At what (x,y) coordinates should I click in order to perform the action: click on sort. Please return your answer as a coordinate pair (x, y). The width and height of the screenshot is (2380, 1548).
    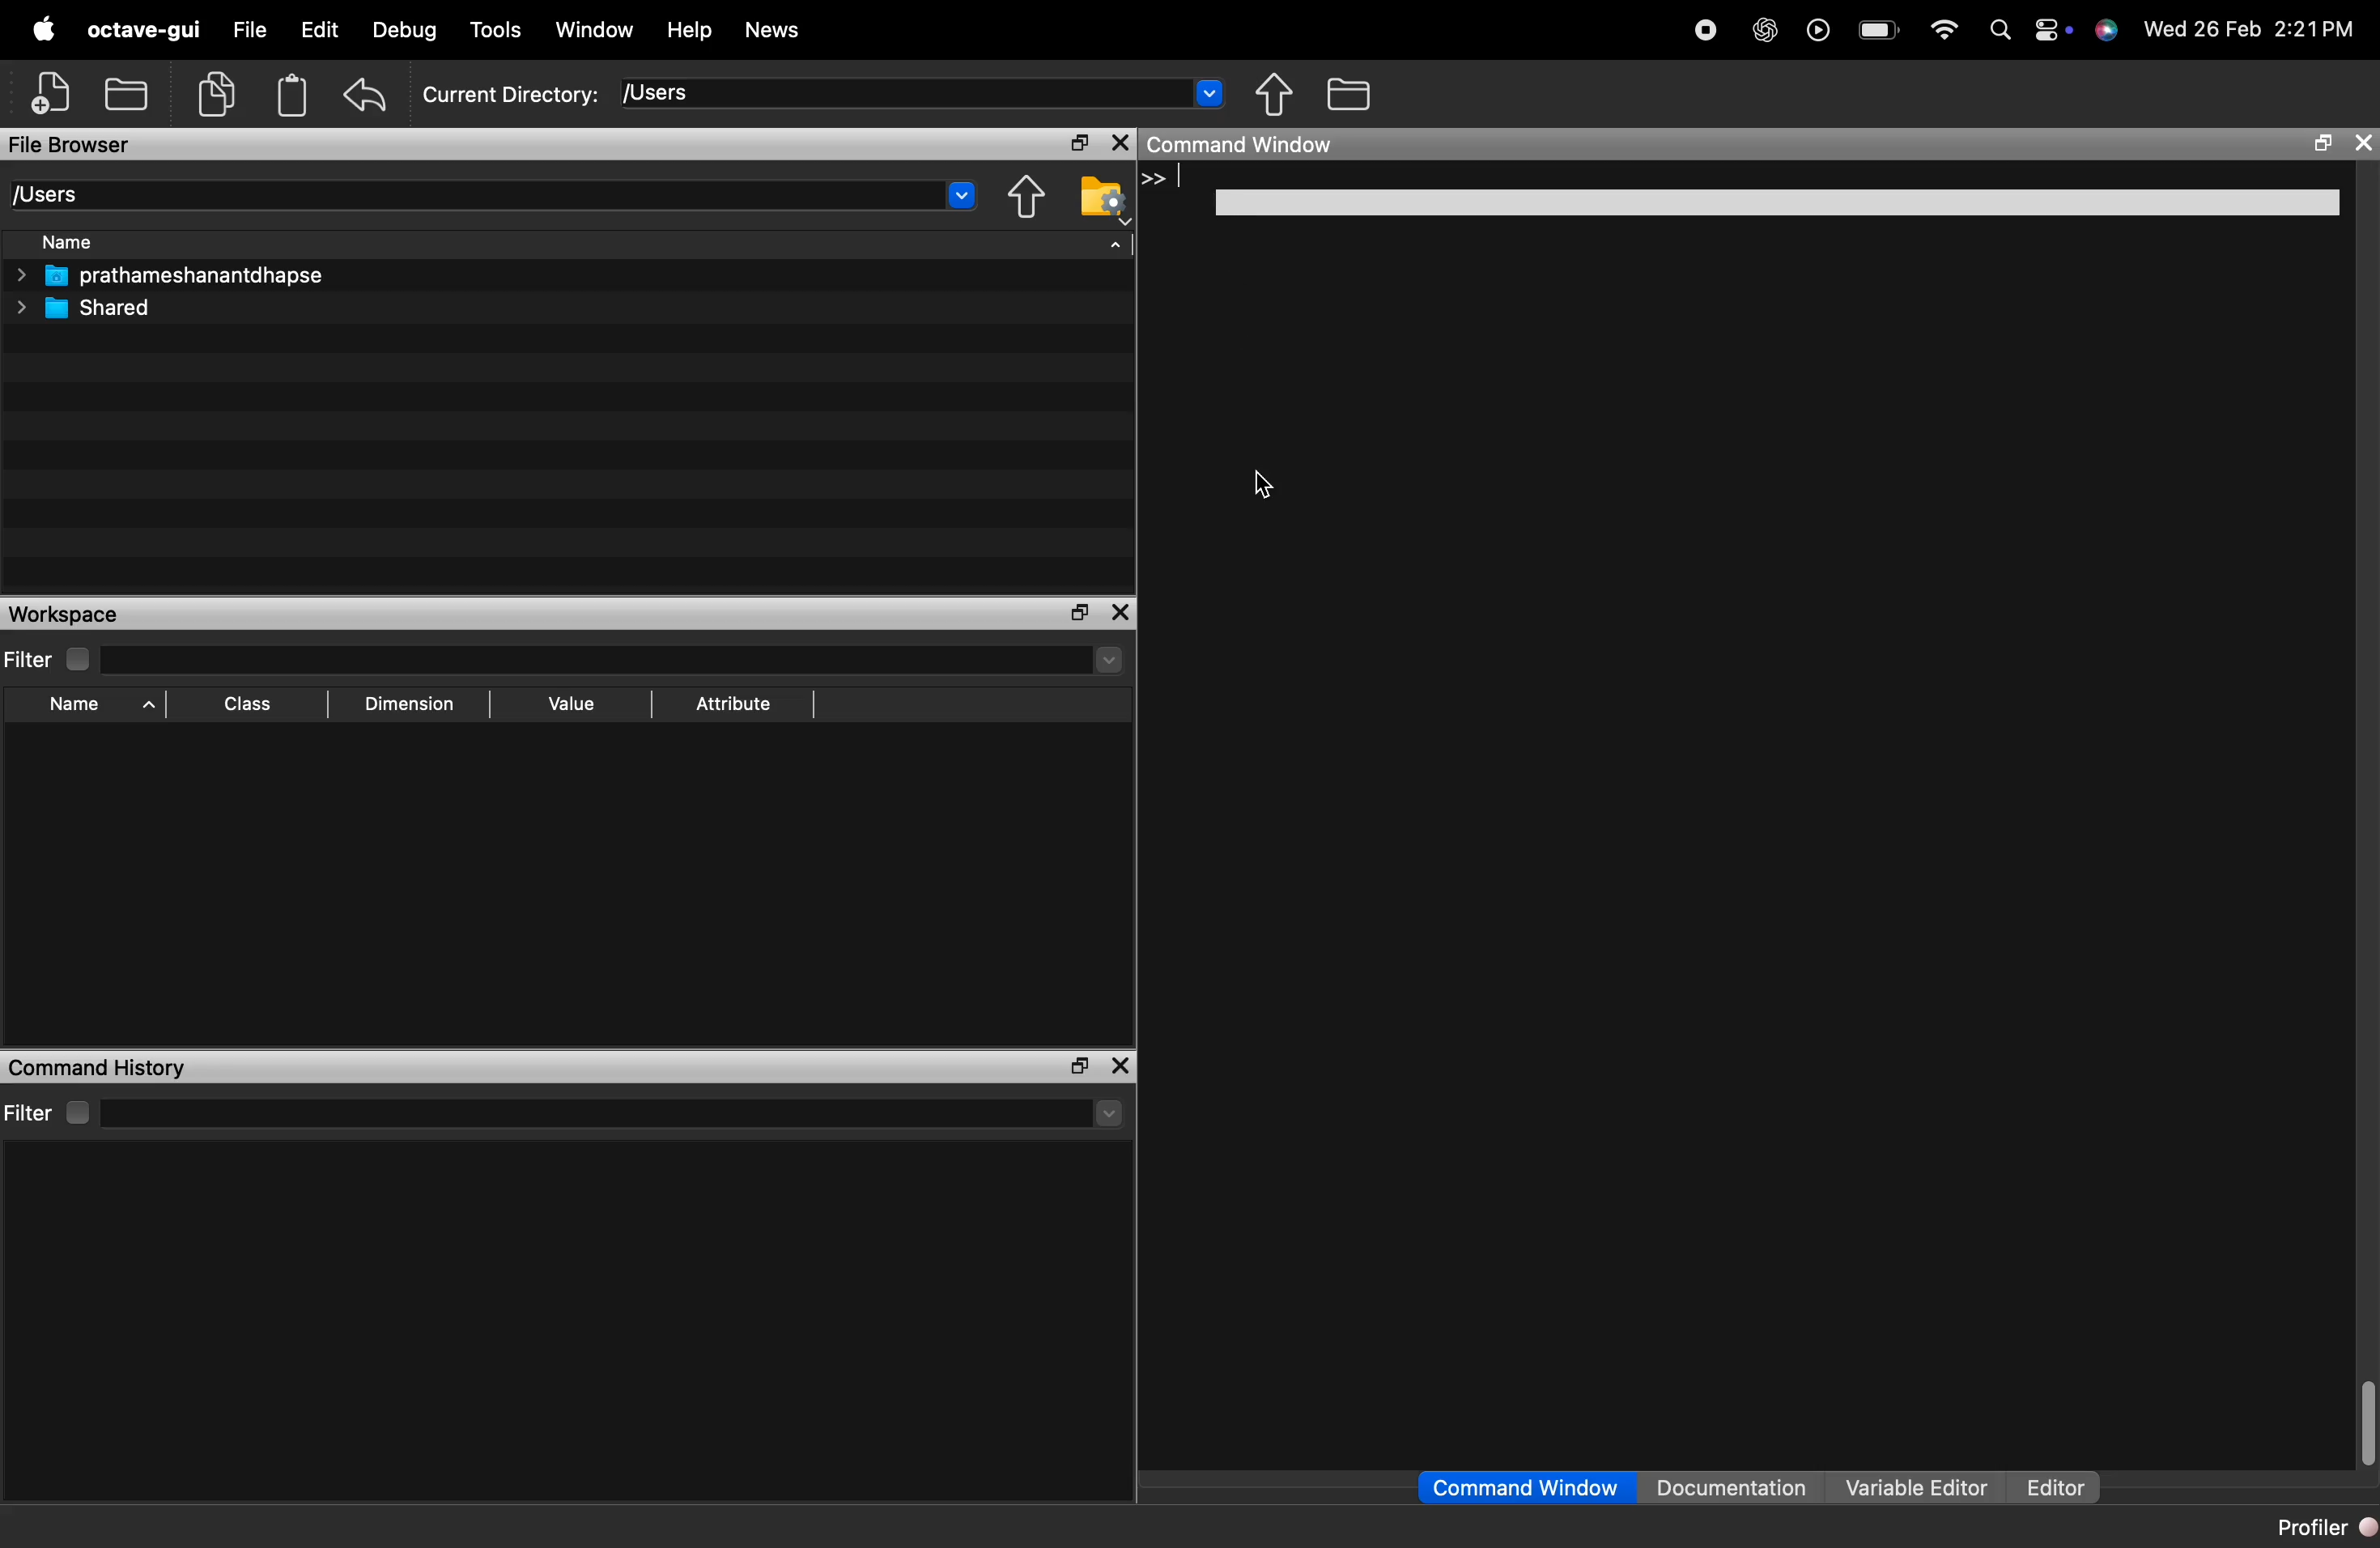
    Looking at the image, I should click on (1106, 248).